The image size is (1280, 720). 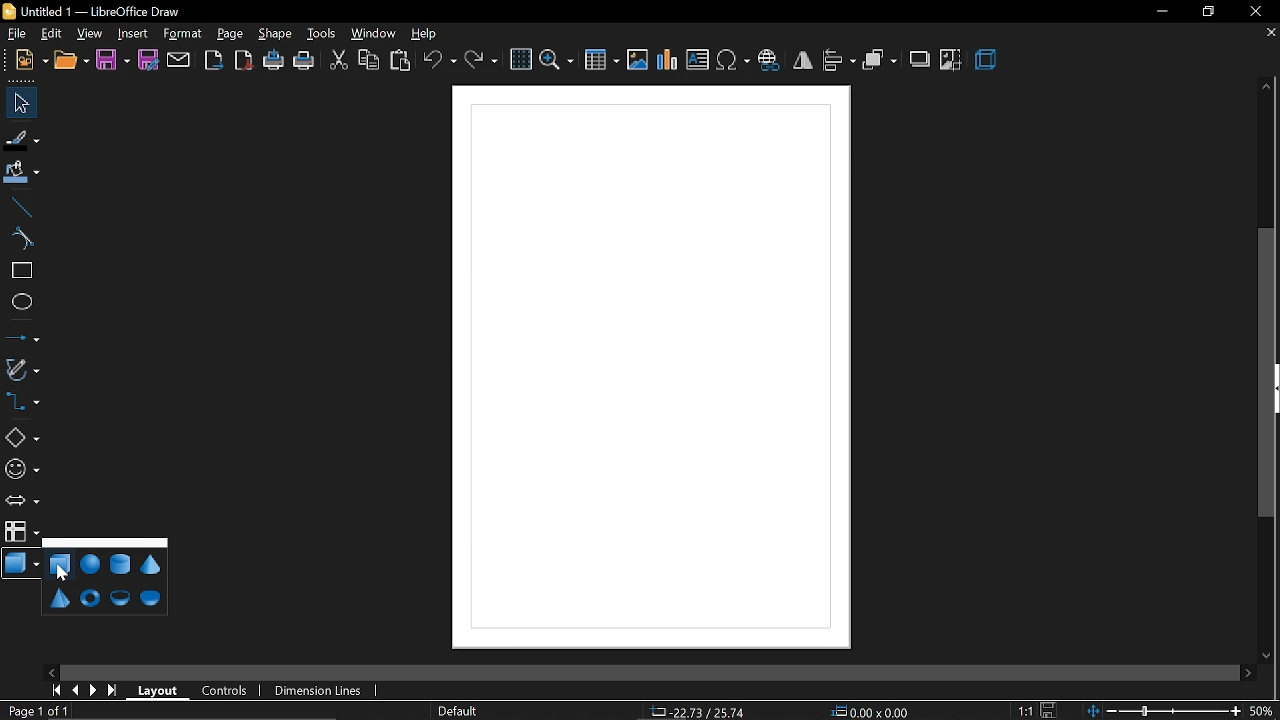 I want to click on format, so click(x=184, y=35).